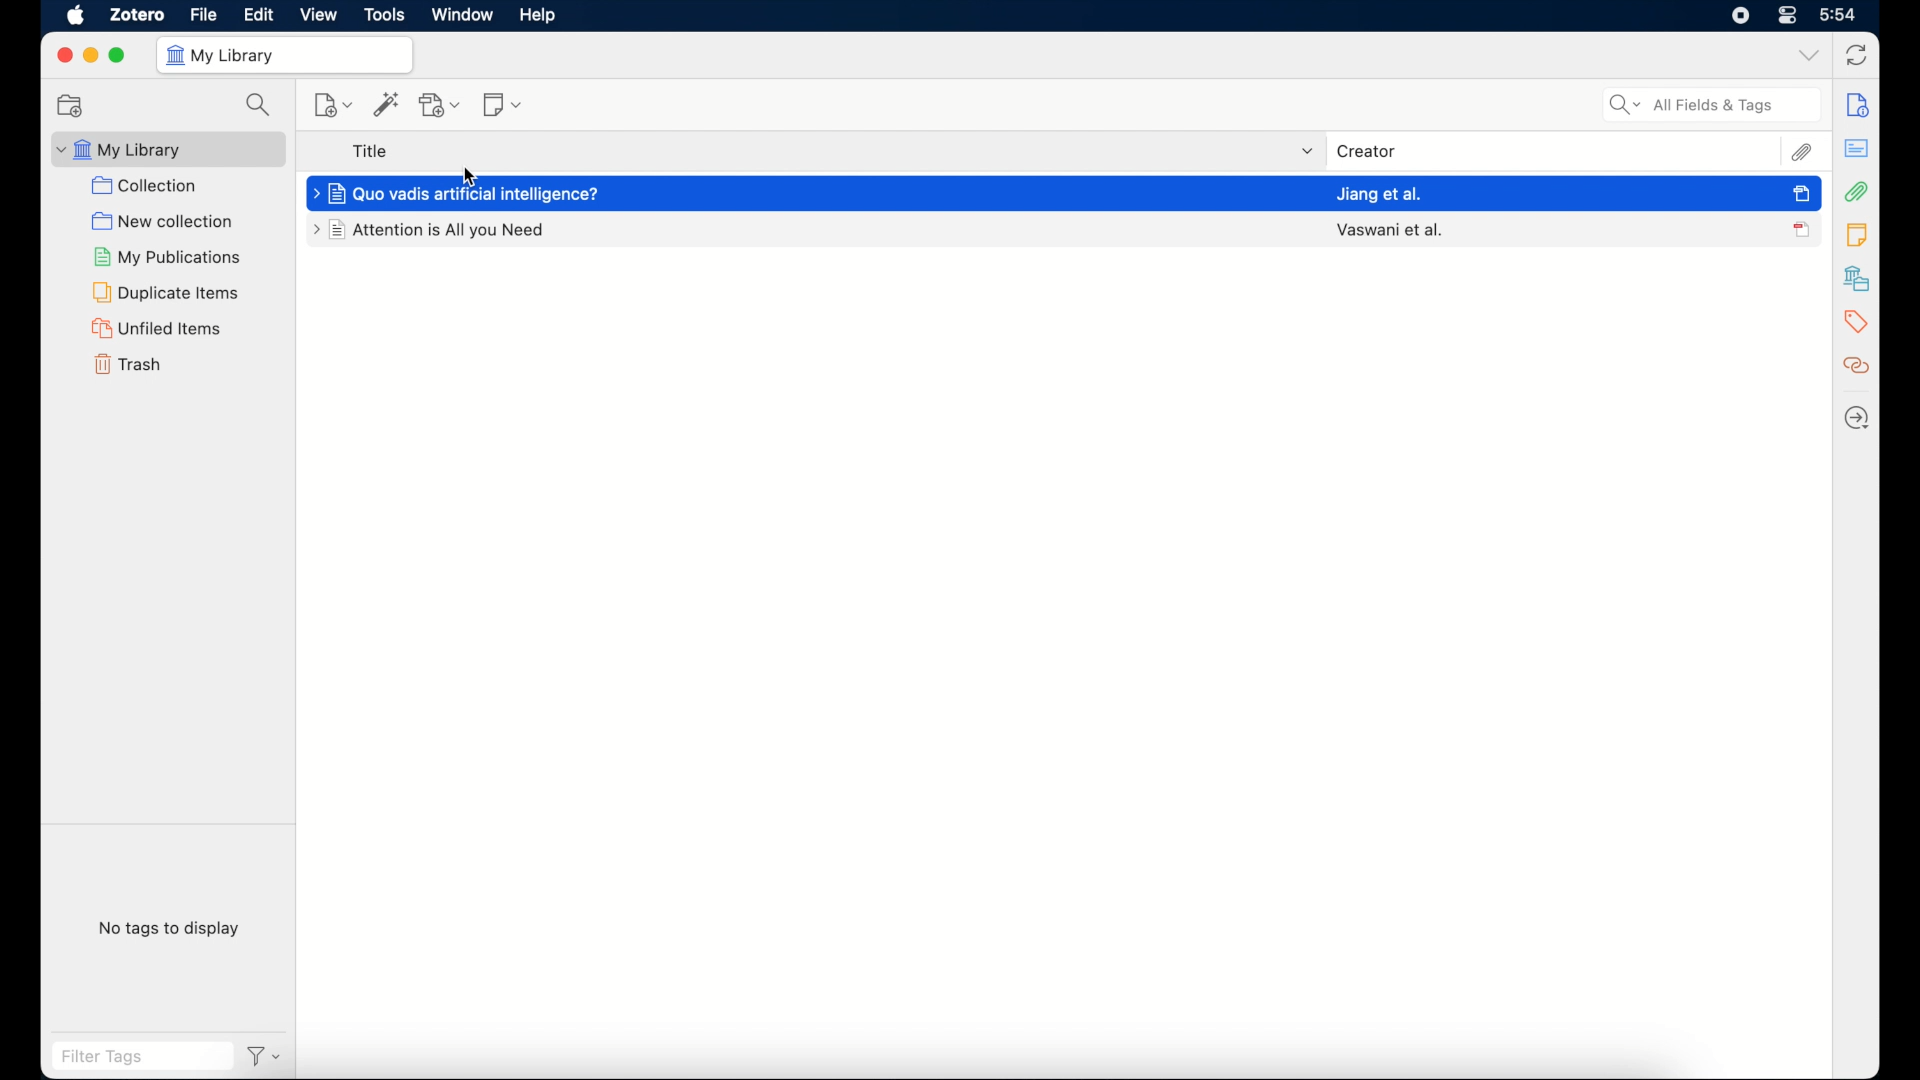  I want to click on add attachment, so click(439, 105).